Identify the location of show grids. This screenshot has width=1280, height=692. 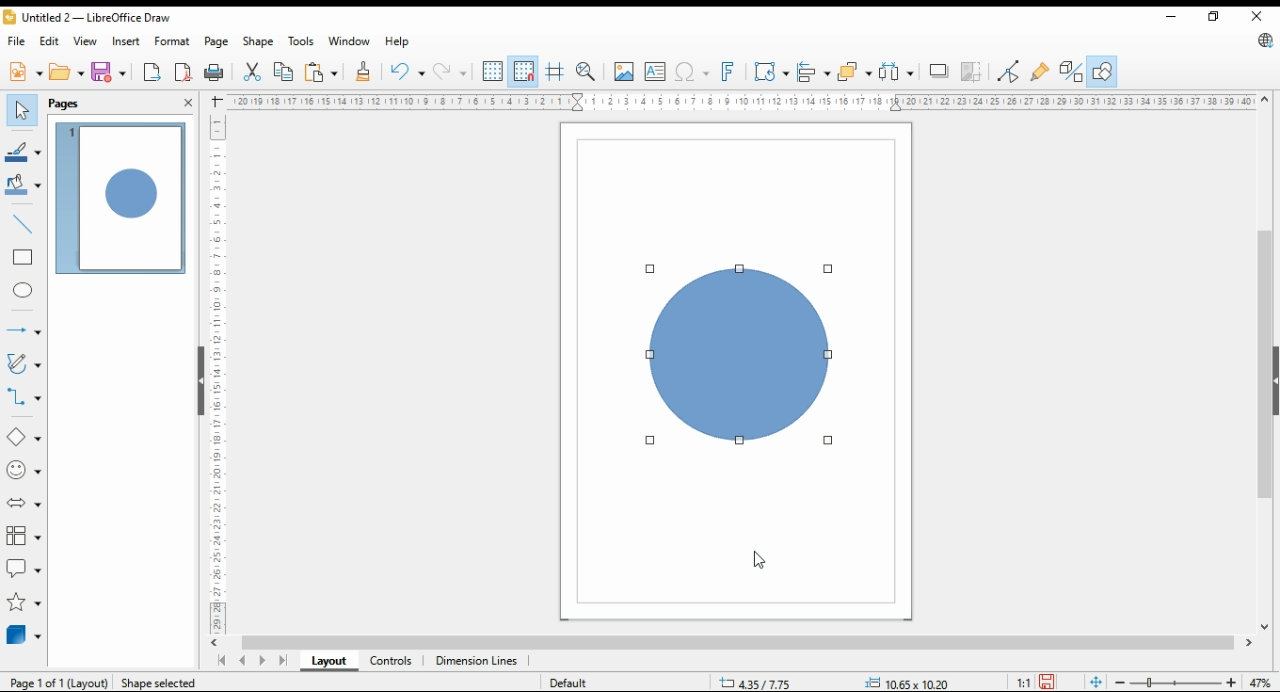
(493, 72).